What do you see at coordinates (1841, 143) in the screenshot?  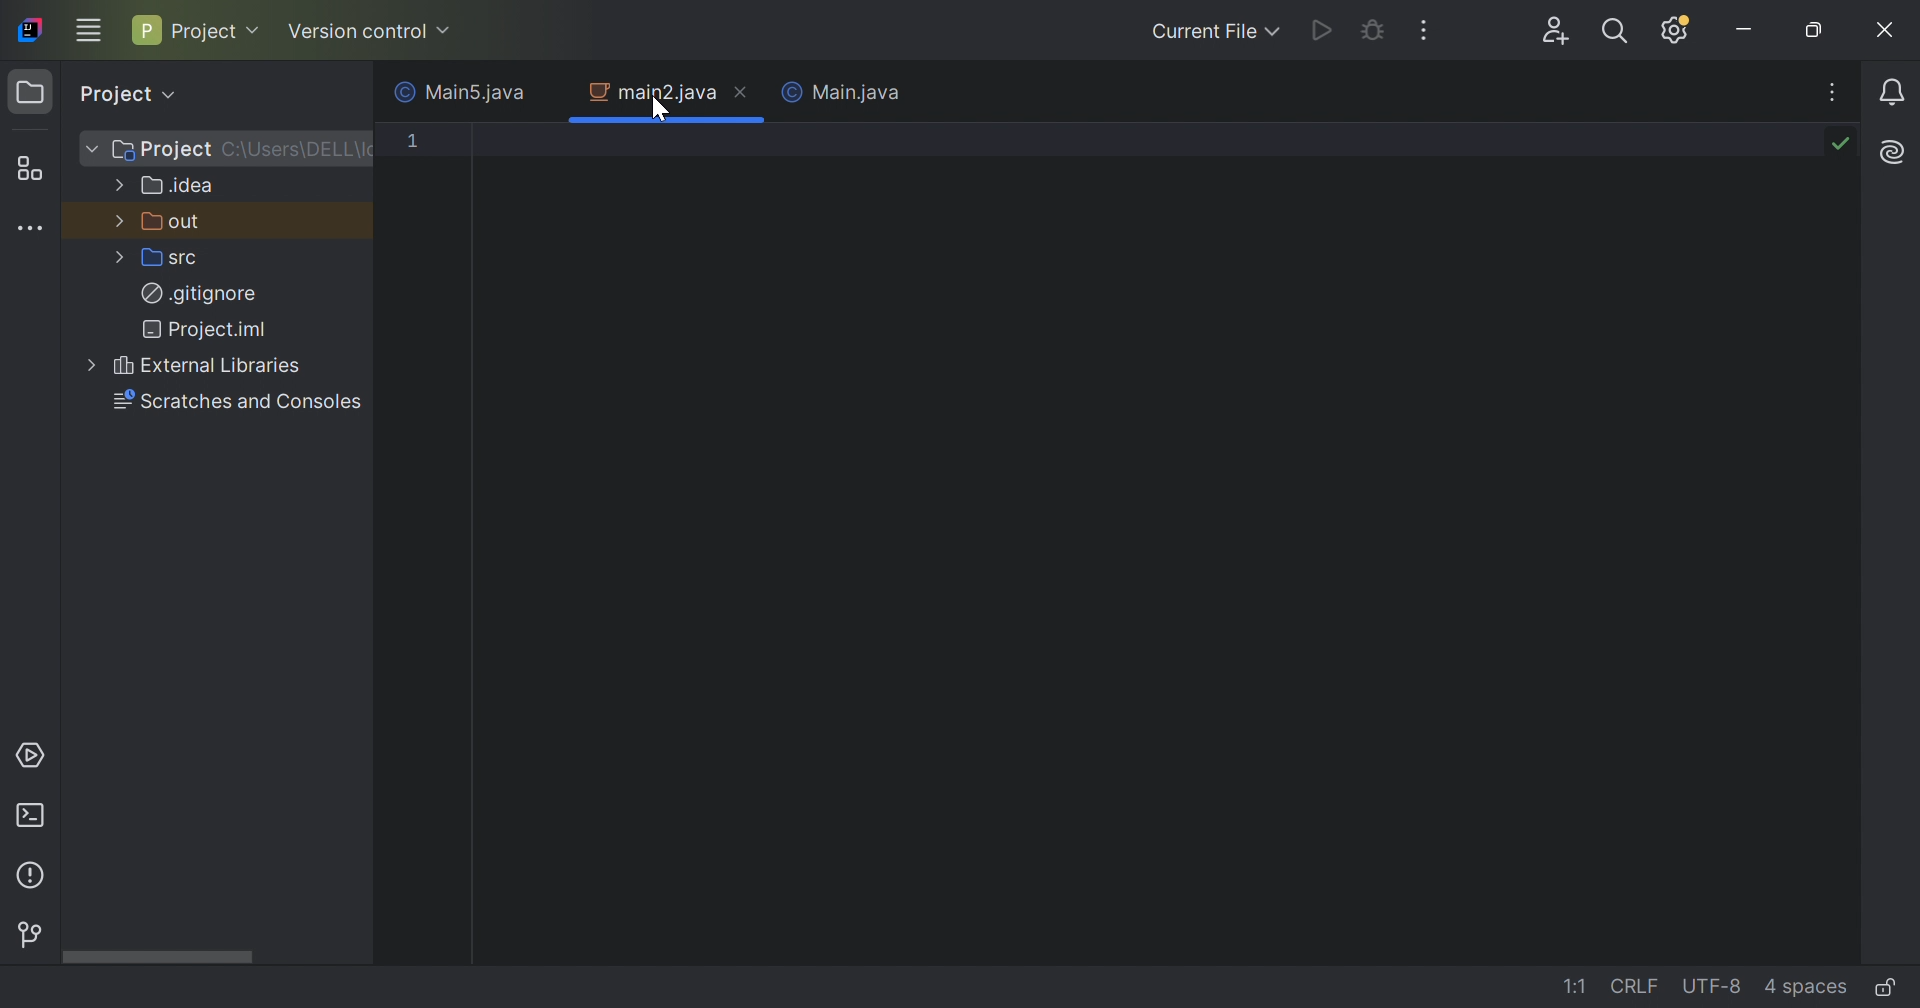 I see `No problems found` at bounding box center [1841, 143].